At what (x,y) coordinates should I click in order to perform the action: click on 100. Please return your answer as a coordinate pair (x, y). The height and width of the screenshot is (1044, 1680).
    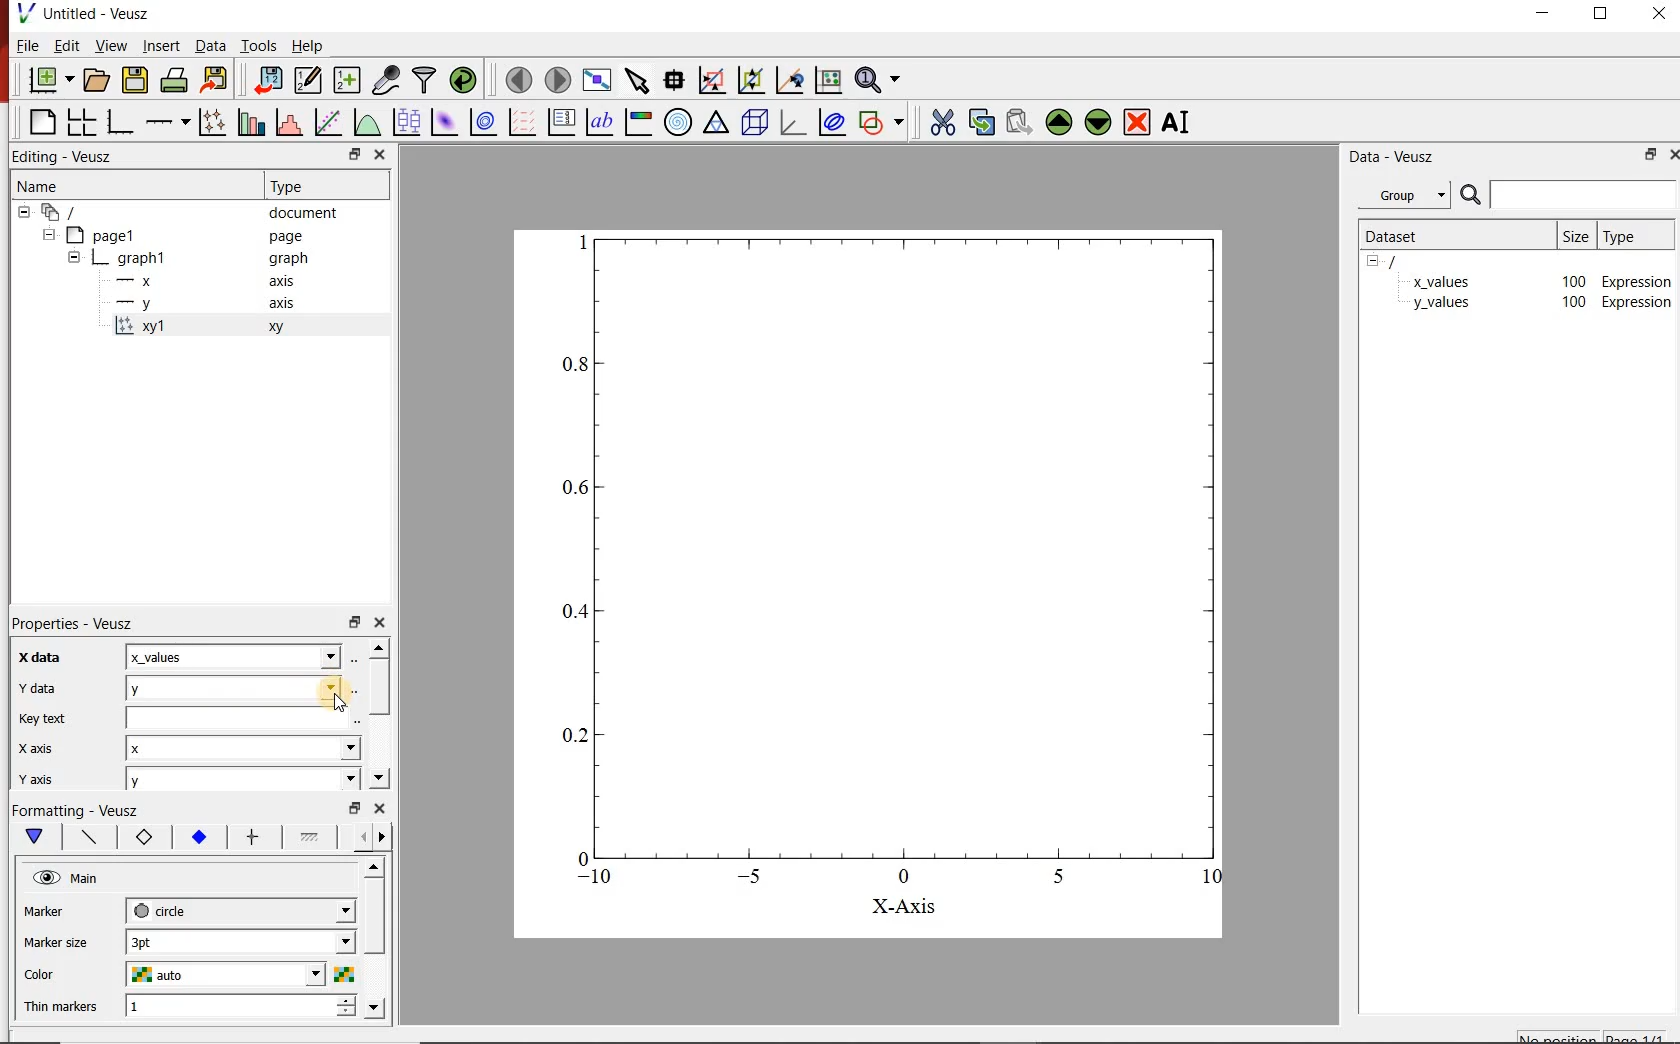
    Looking at the image, I should click on (1573, 280).